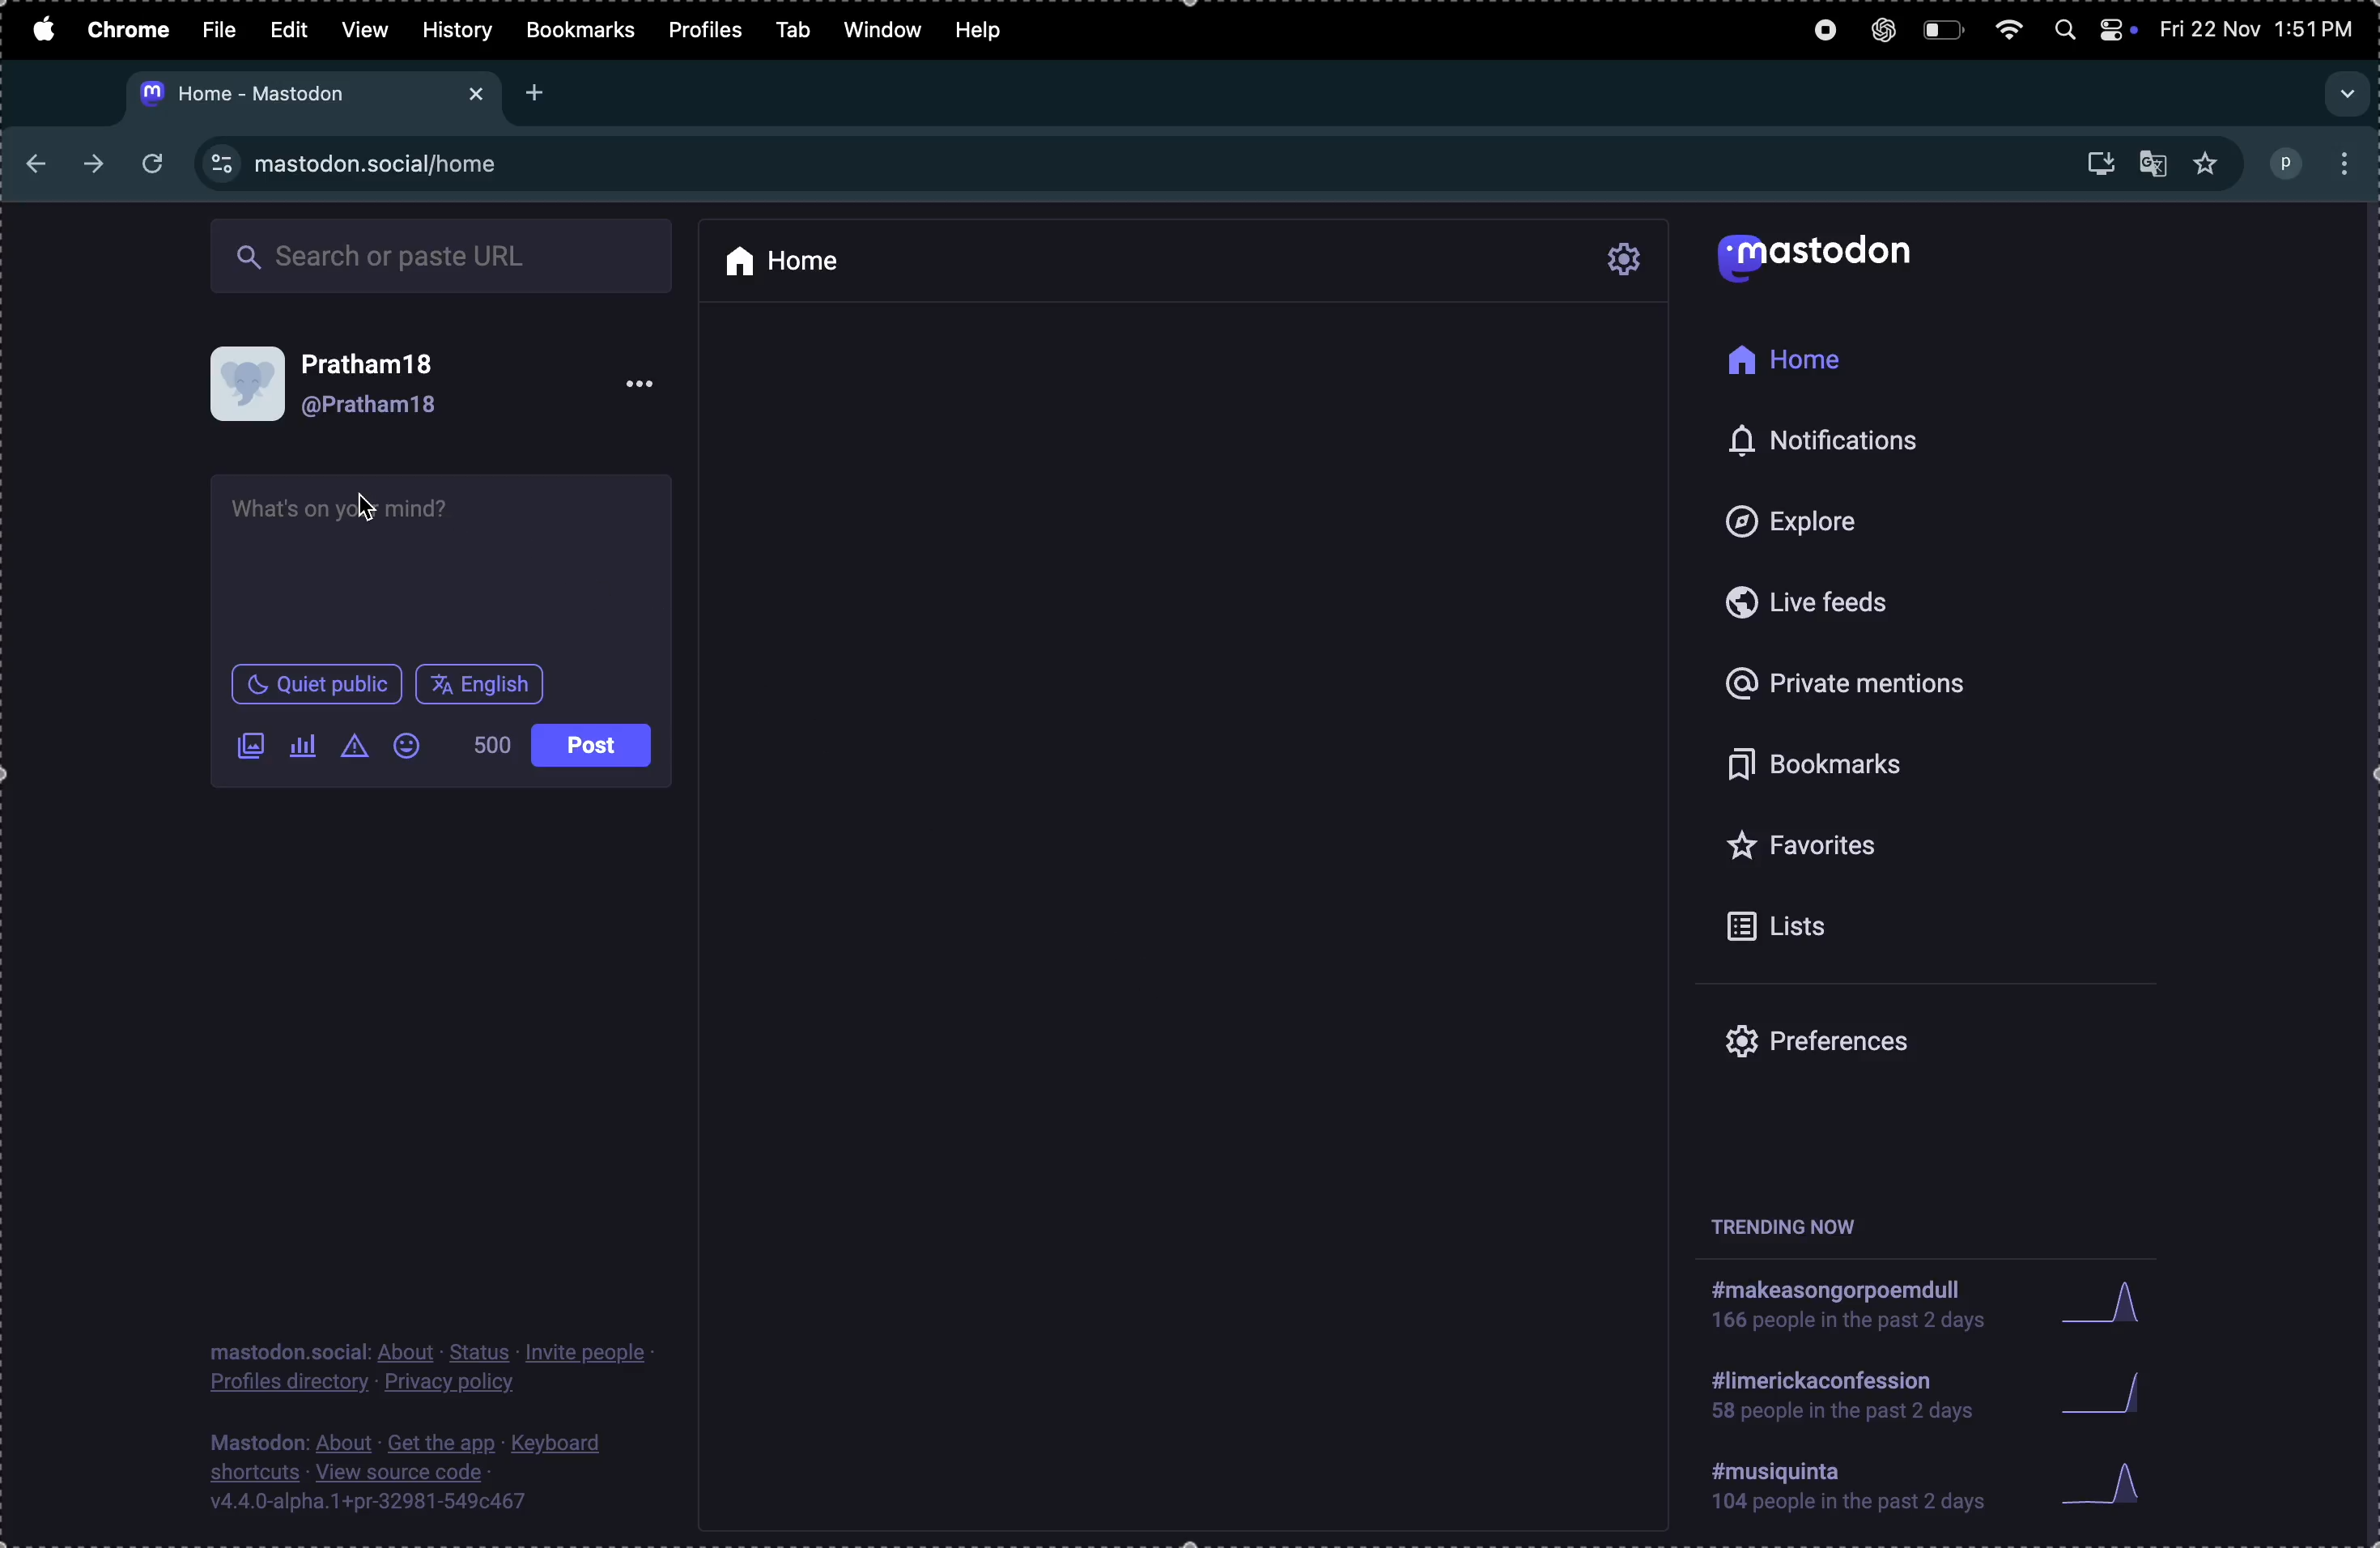  What do you see at coordinates (98, 166) in the screenshot?
I see `next` at bounding box center [98, 166].